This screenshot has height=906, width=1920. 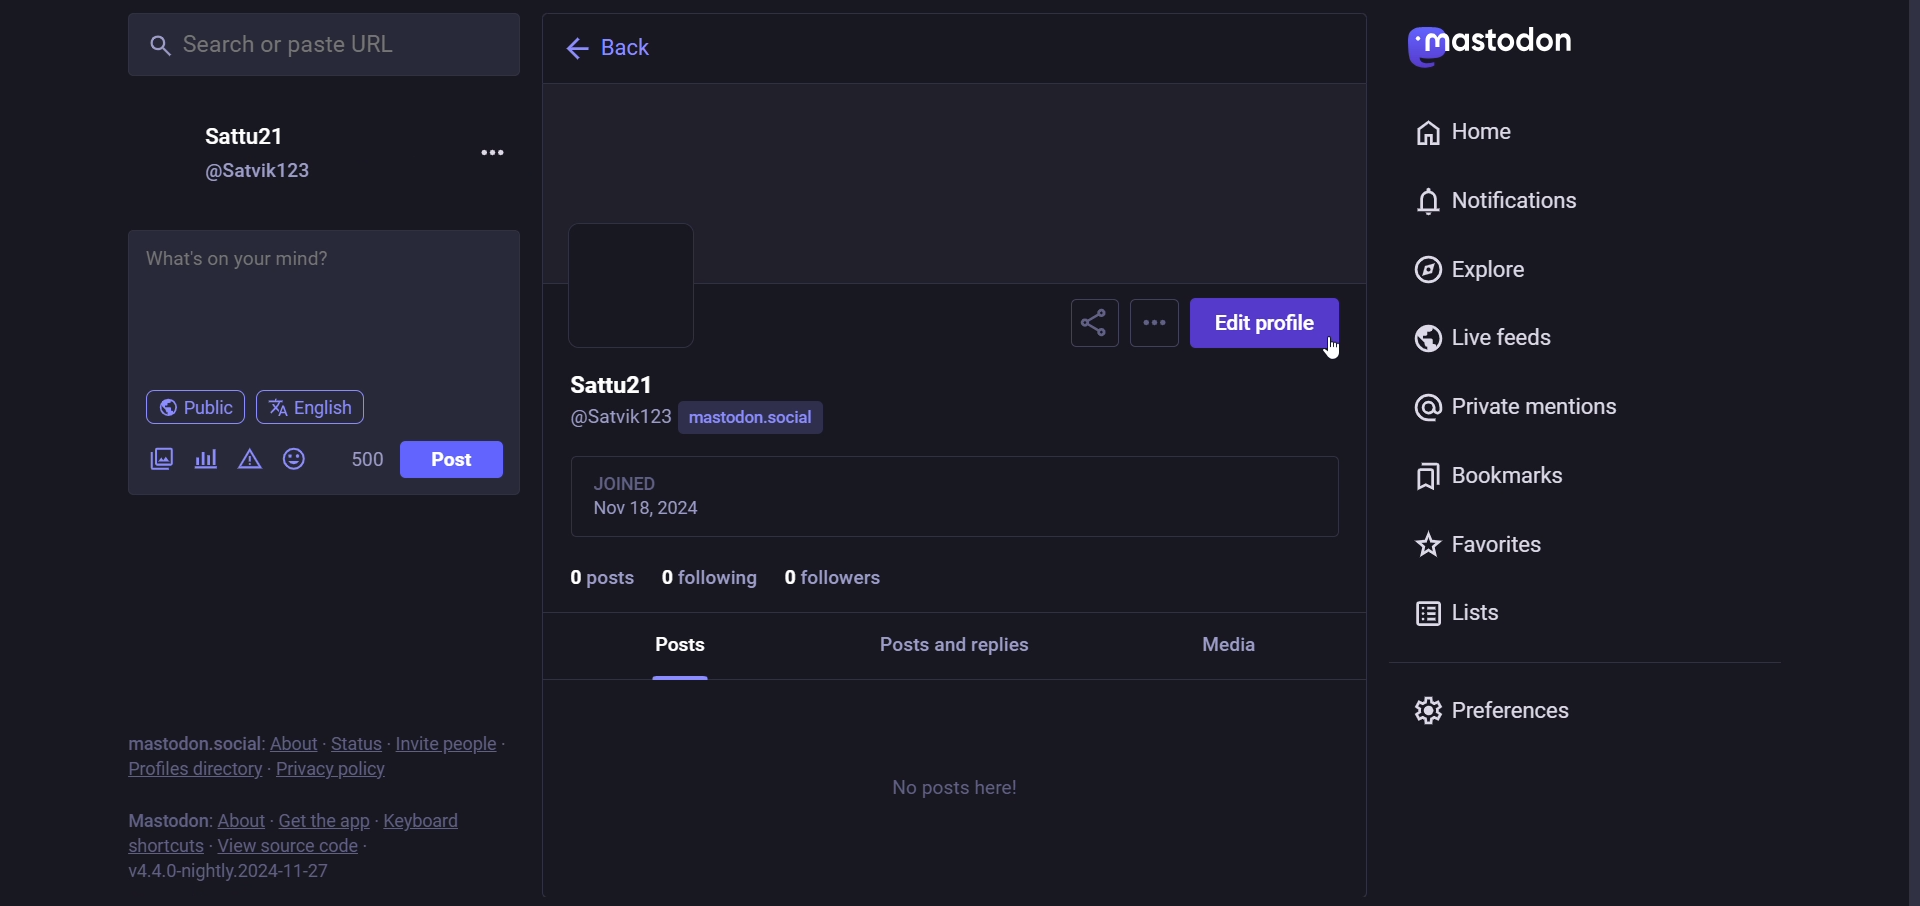 What do you see at coordinates (611, 386) in the screenshot?
I see `Sattu21` at bounding box center [611, 386].